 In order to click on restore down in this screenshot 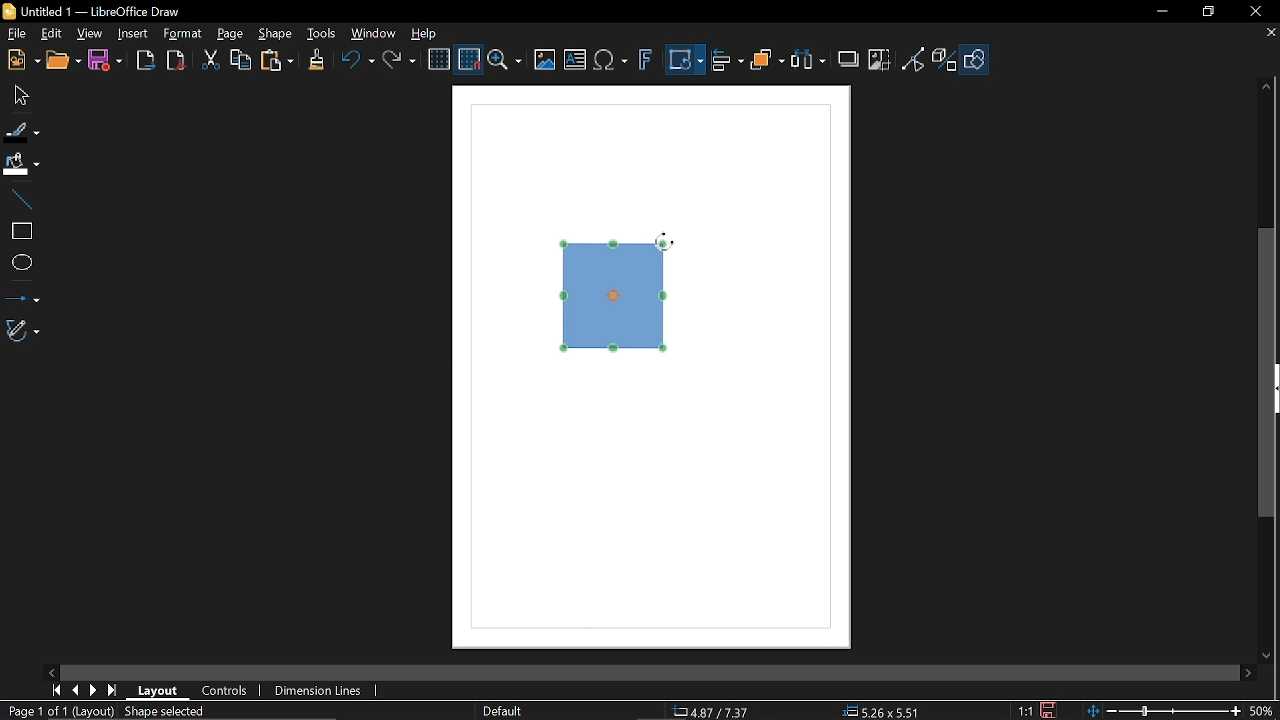, I will do `click(1209, 13)`.